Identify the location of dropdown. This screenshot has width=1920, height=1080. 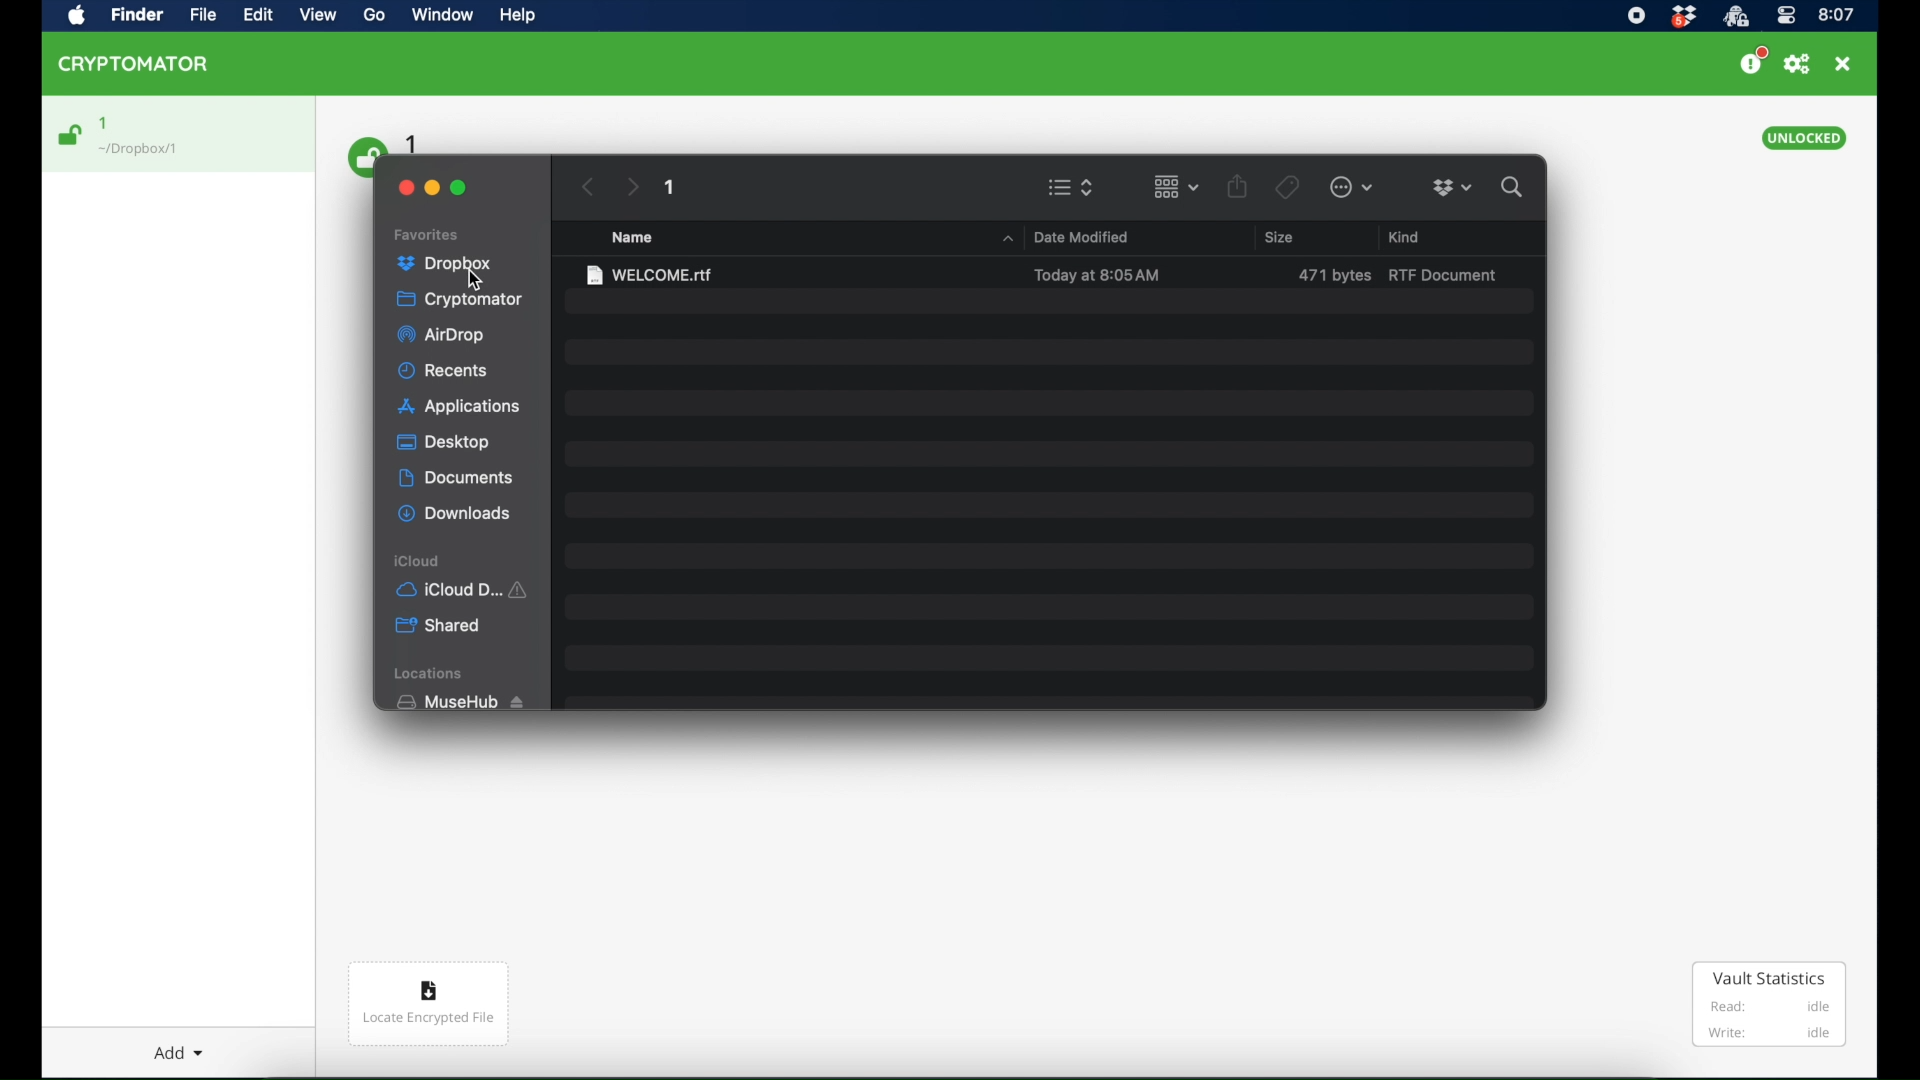
(1007, 239).